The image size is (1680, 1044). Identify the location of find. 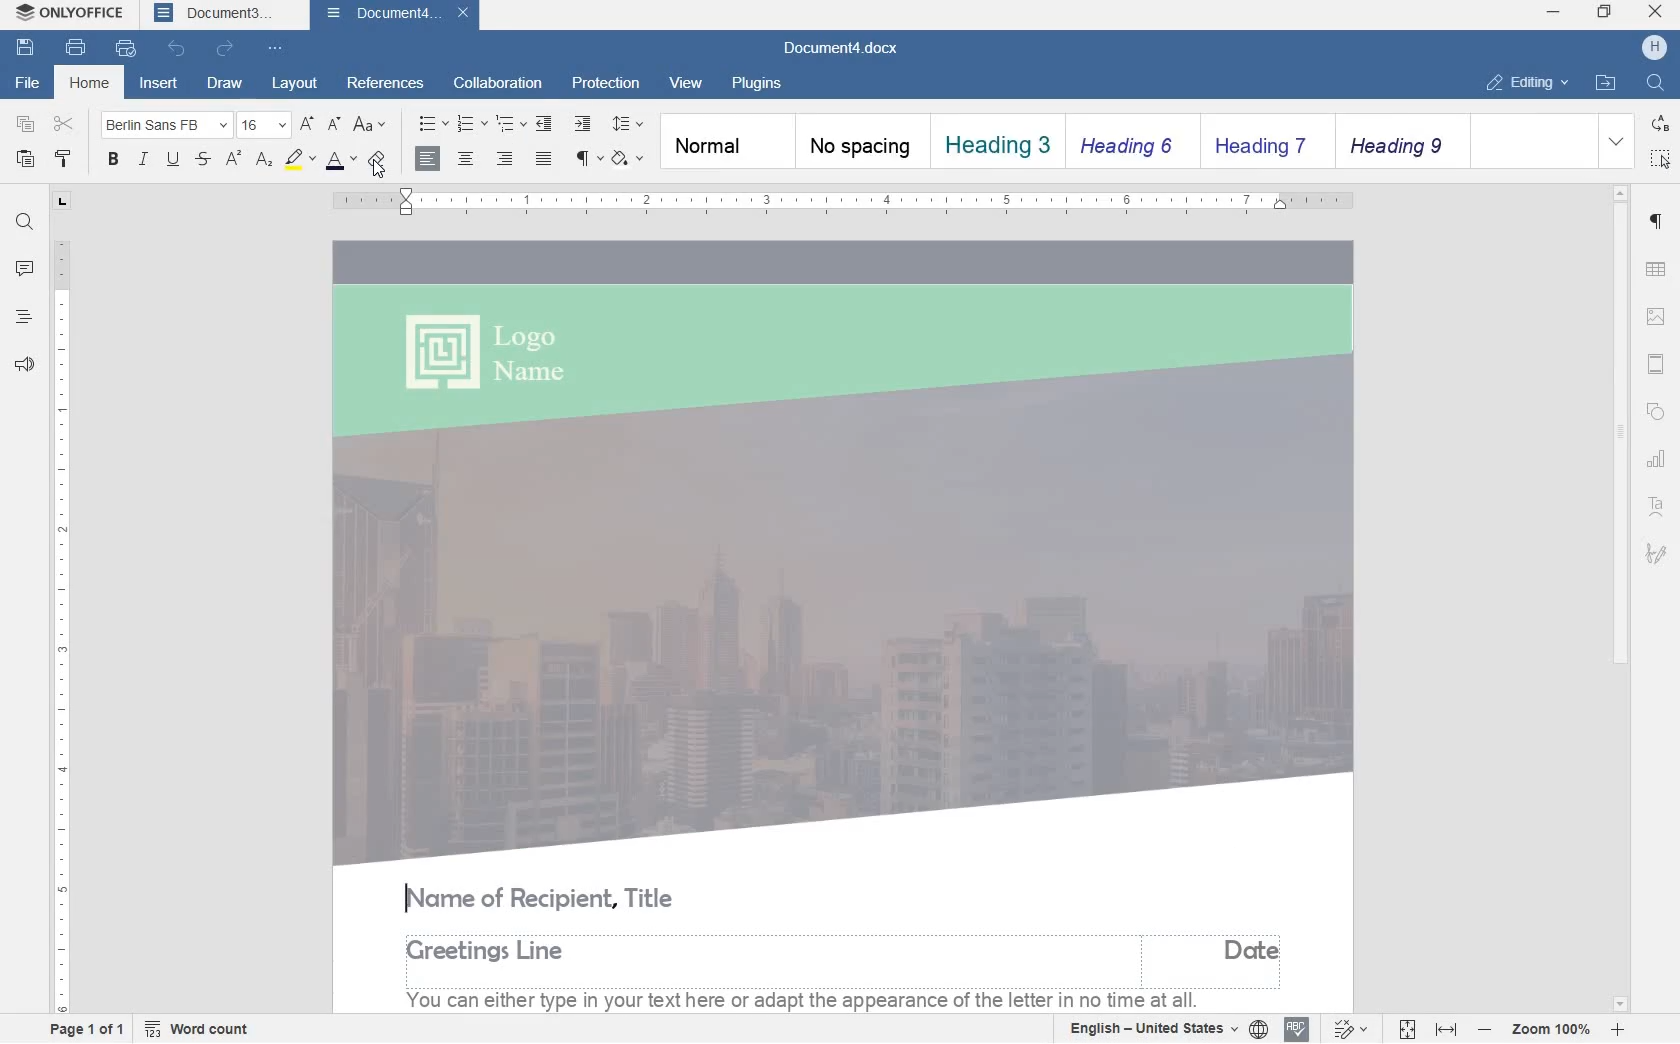
(23, 226).